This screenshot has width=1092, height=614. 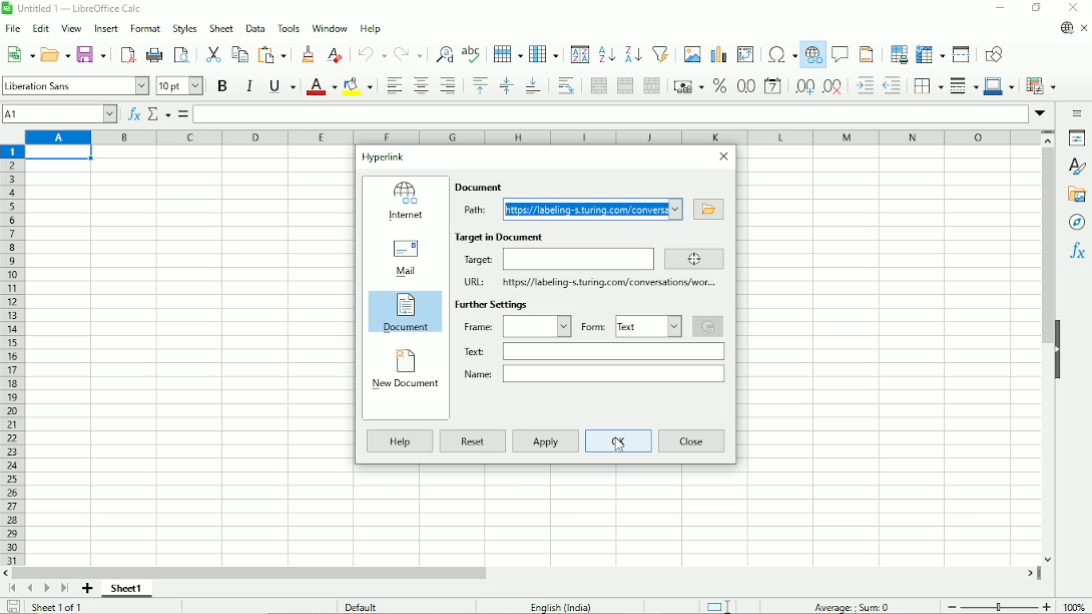 What do you see at coordinates (814, 57) in the screenshot?
I see `Insert hyperlink` at bounding box center [814, 57].